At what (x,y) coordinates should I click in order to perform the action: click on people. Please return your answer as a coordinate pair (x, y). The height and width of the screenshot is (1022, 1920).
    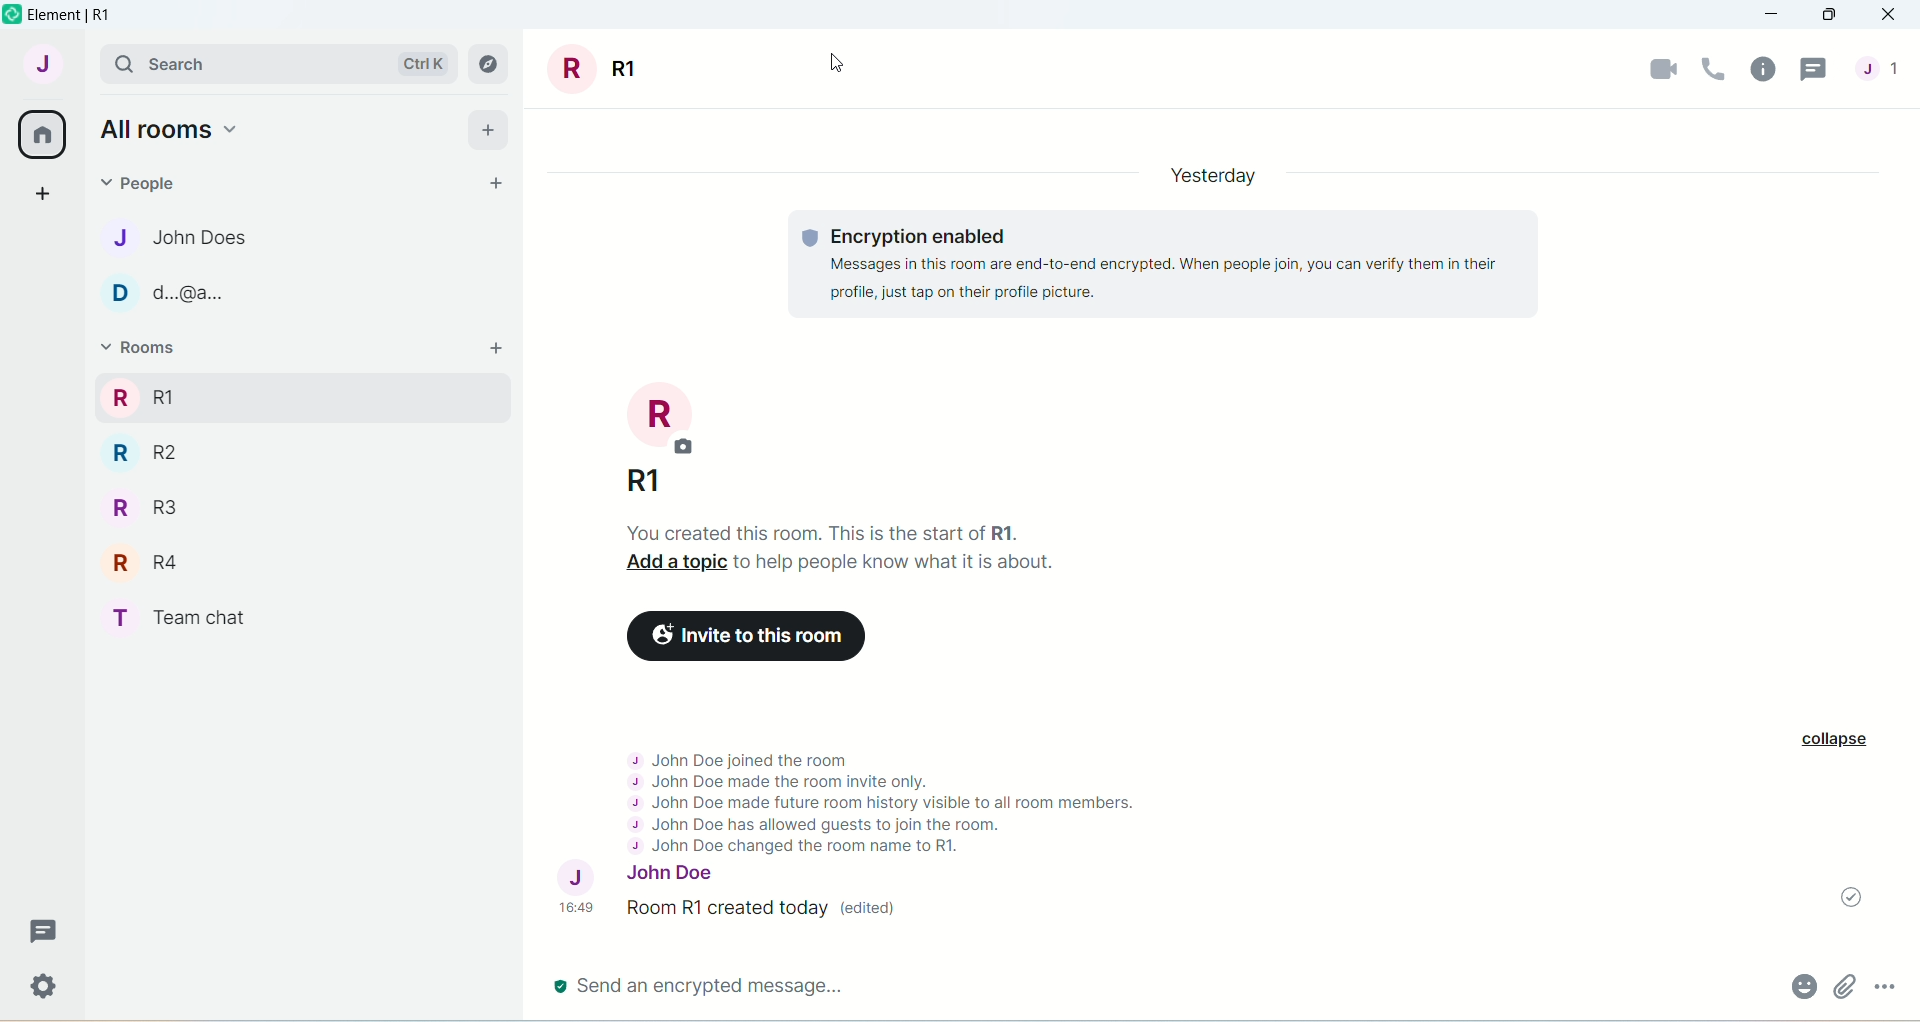
    Looking at the image, I should click on (1883, 69).